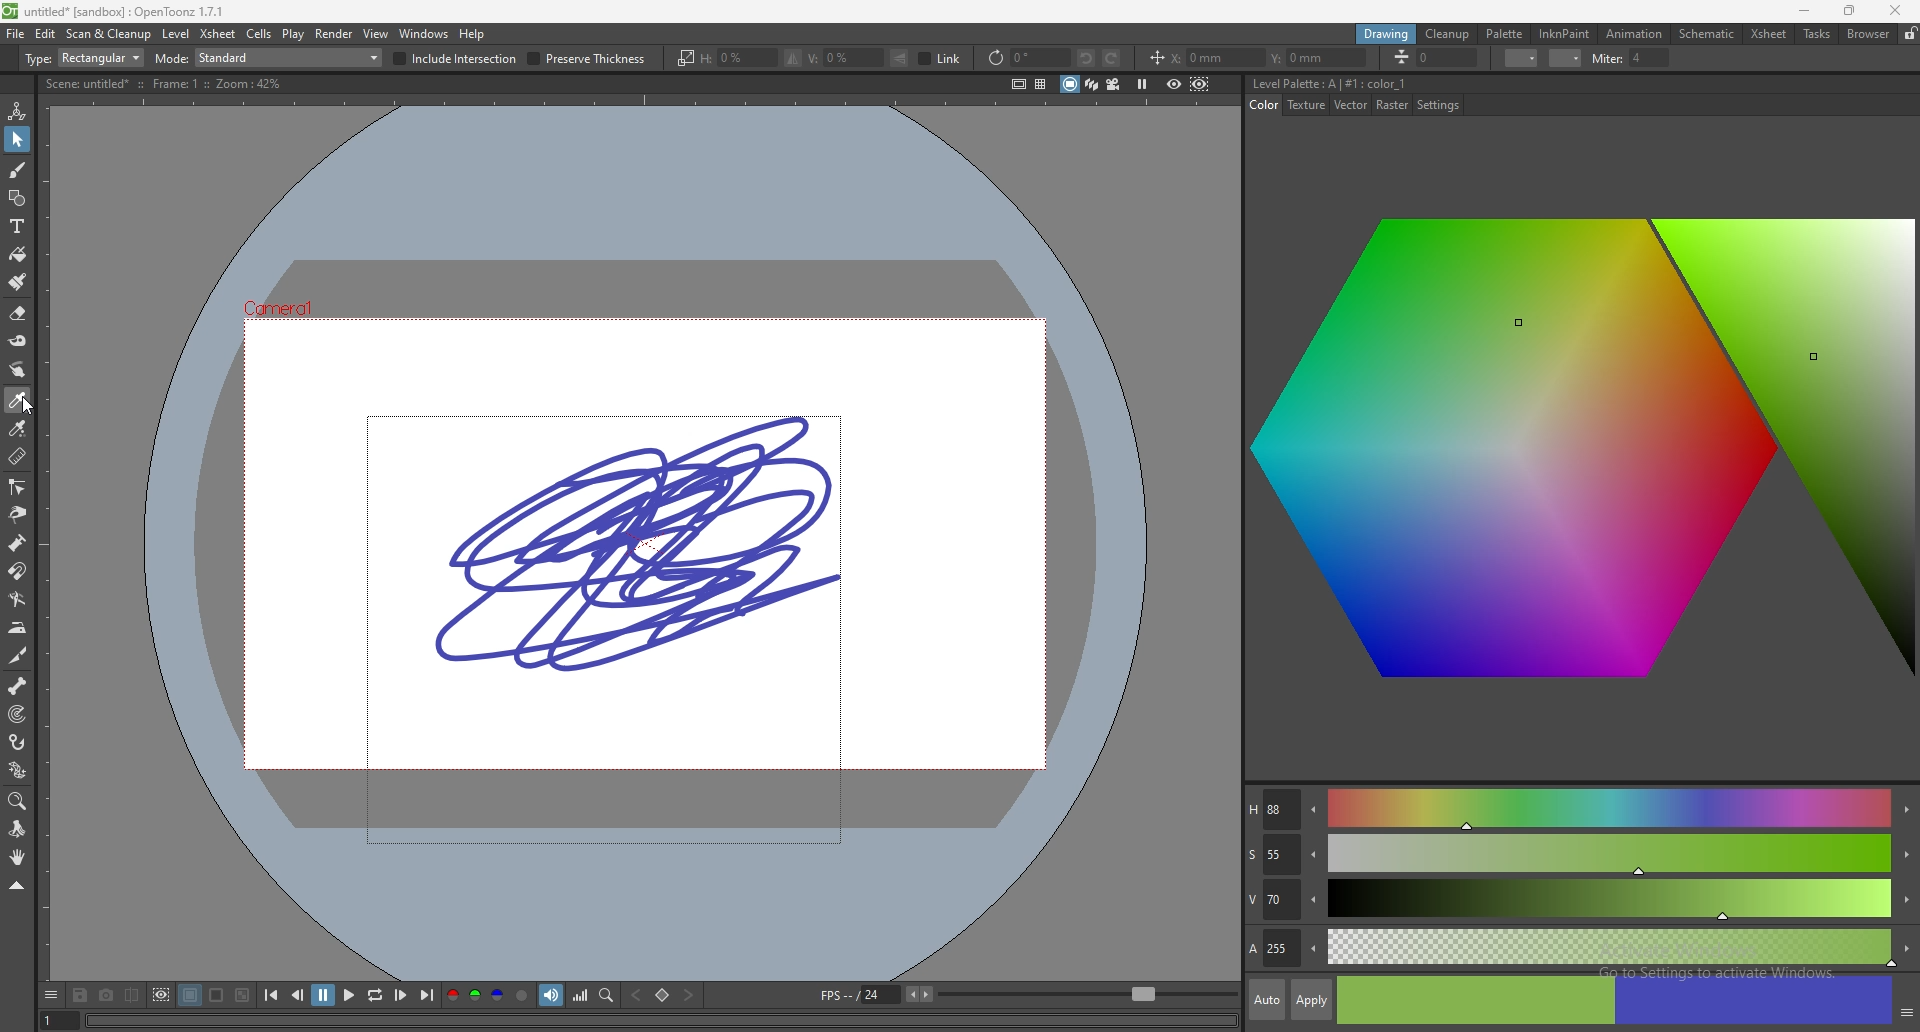 Image resolution: width=1920 pixels, height=1032 pixels. I want to click on hue, so click(1579, 809).